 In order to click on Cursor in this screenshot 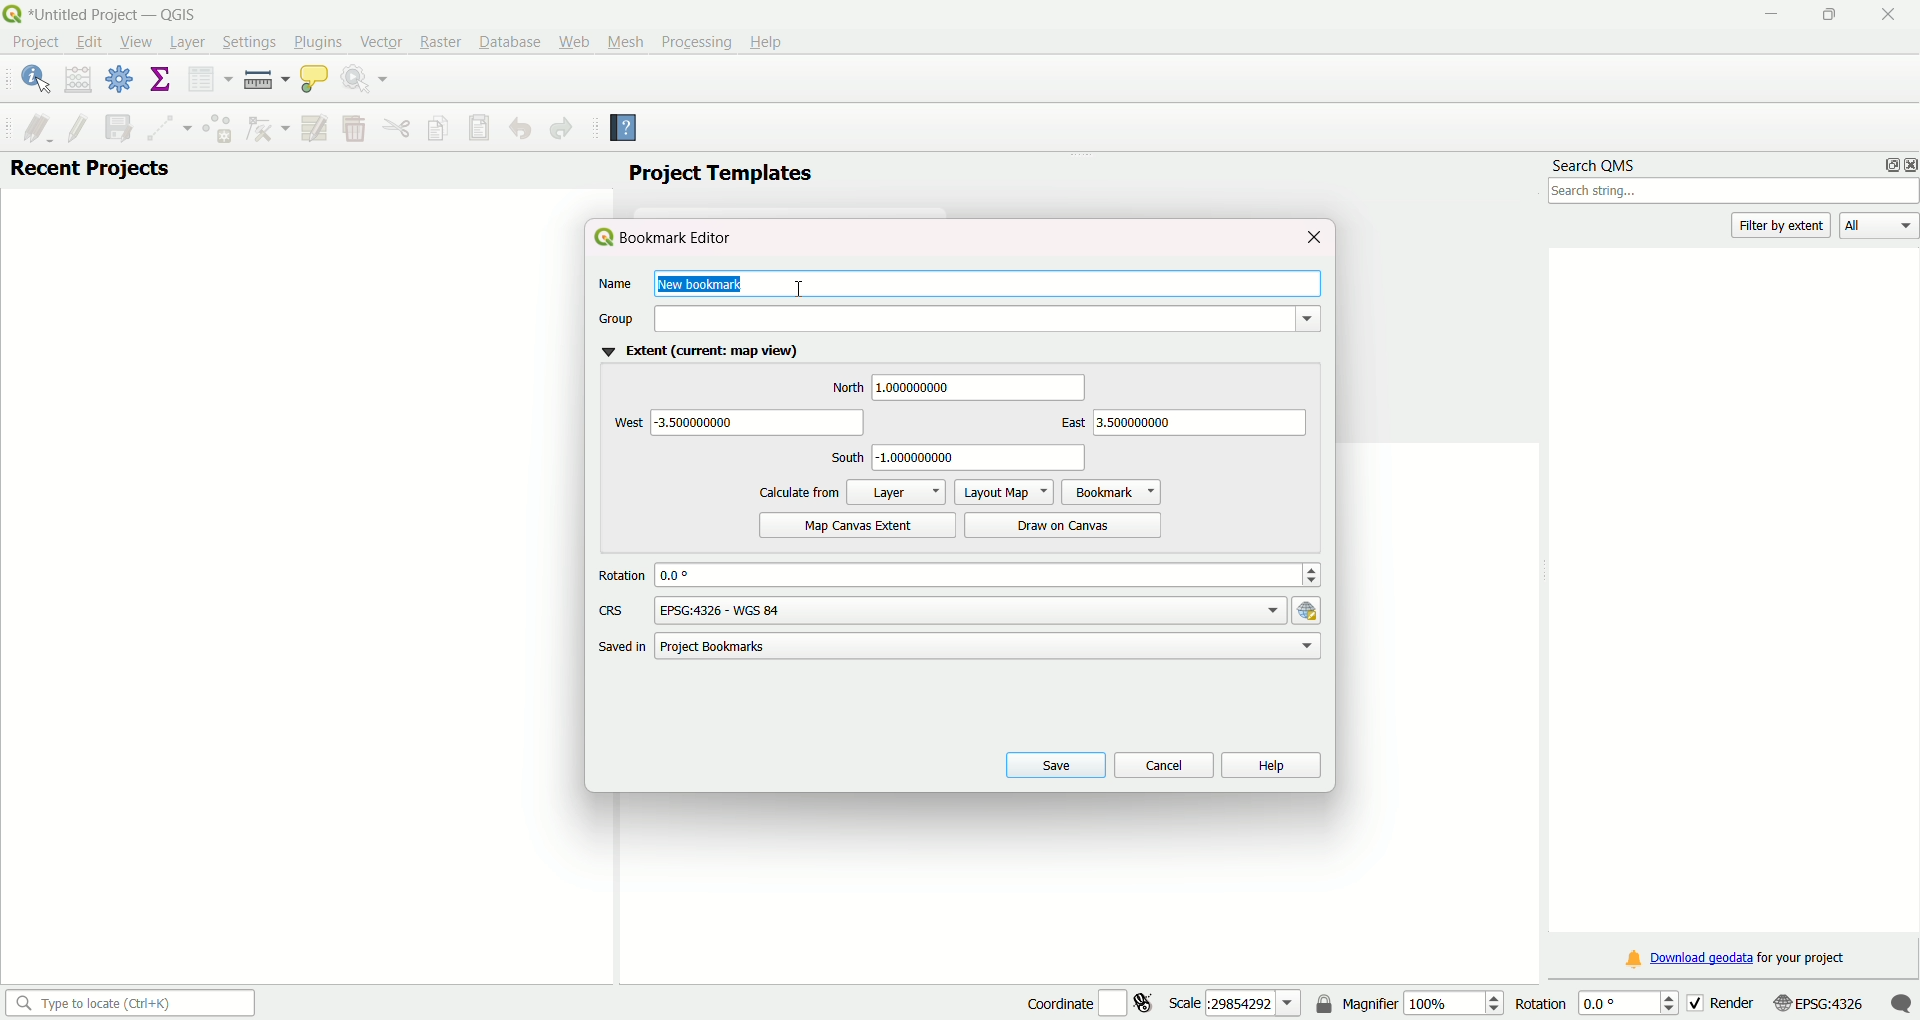, I will do `click(802, 282)`.